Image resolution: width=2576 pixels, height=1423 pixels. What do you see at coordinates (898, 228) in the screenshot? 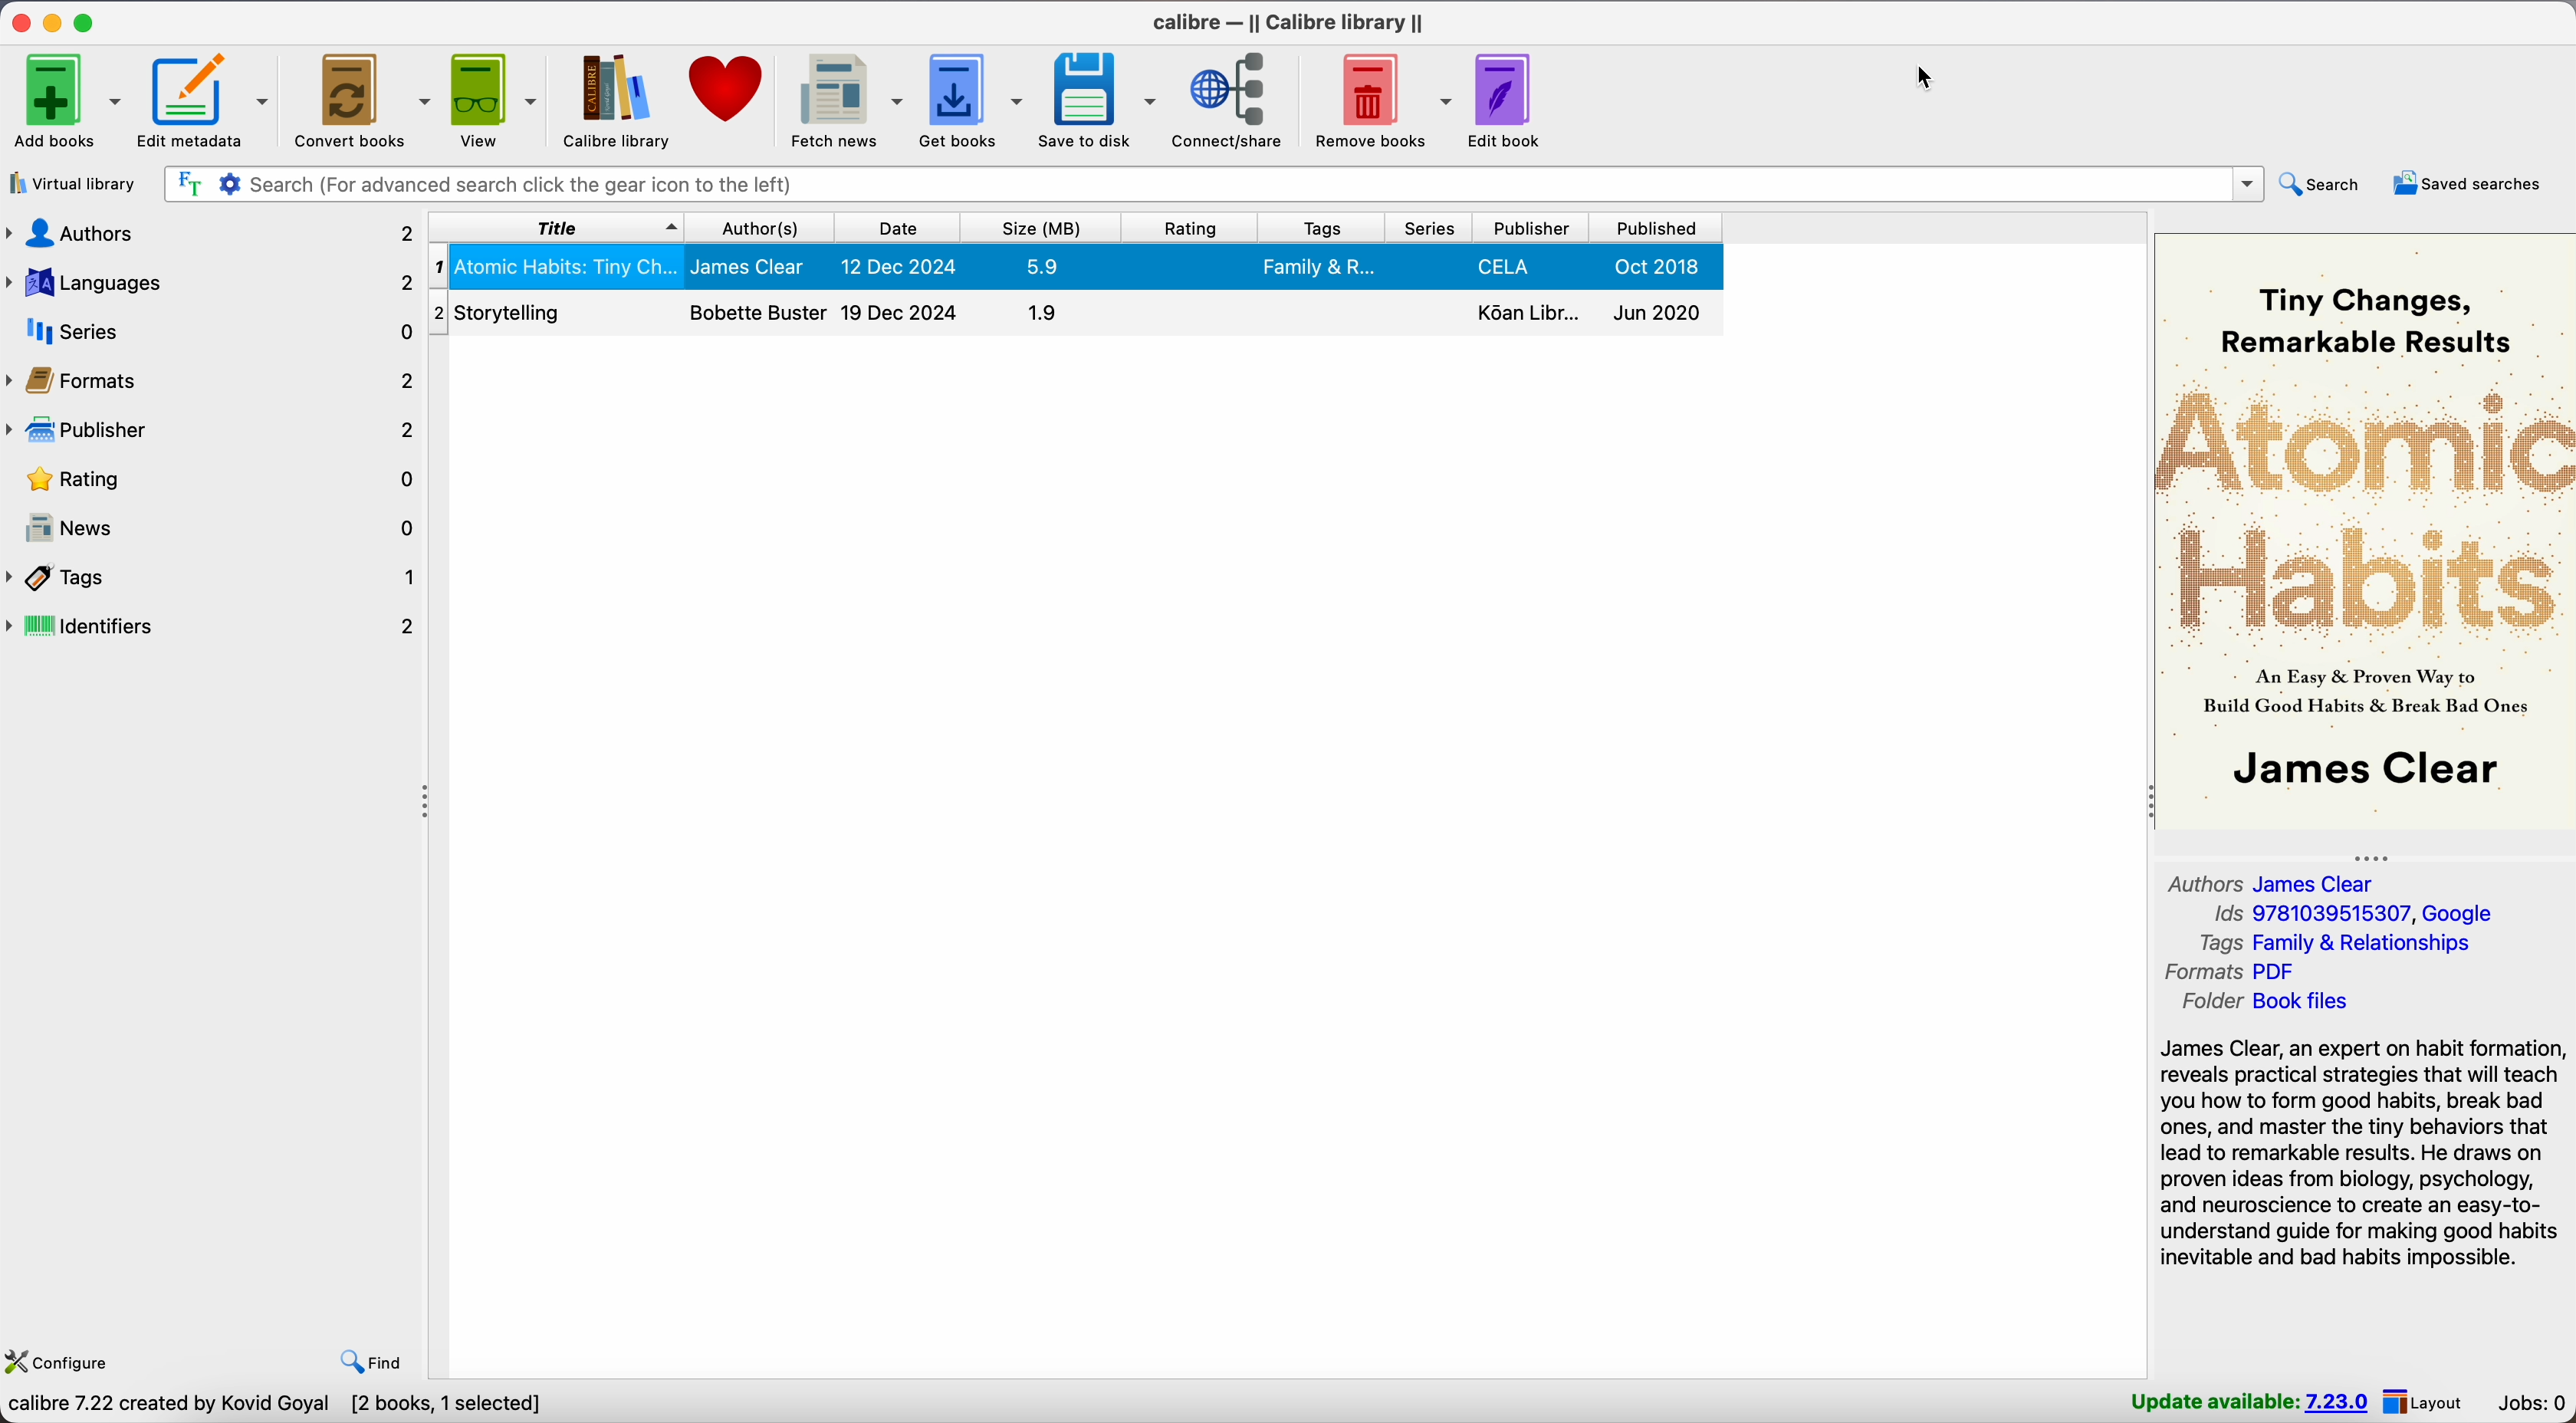
I see `date` at bounding box center [898, 228].